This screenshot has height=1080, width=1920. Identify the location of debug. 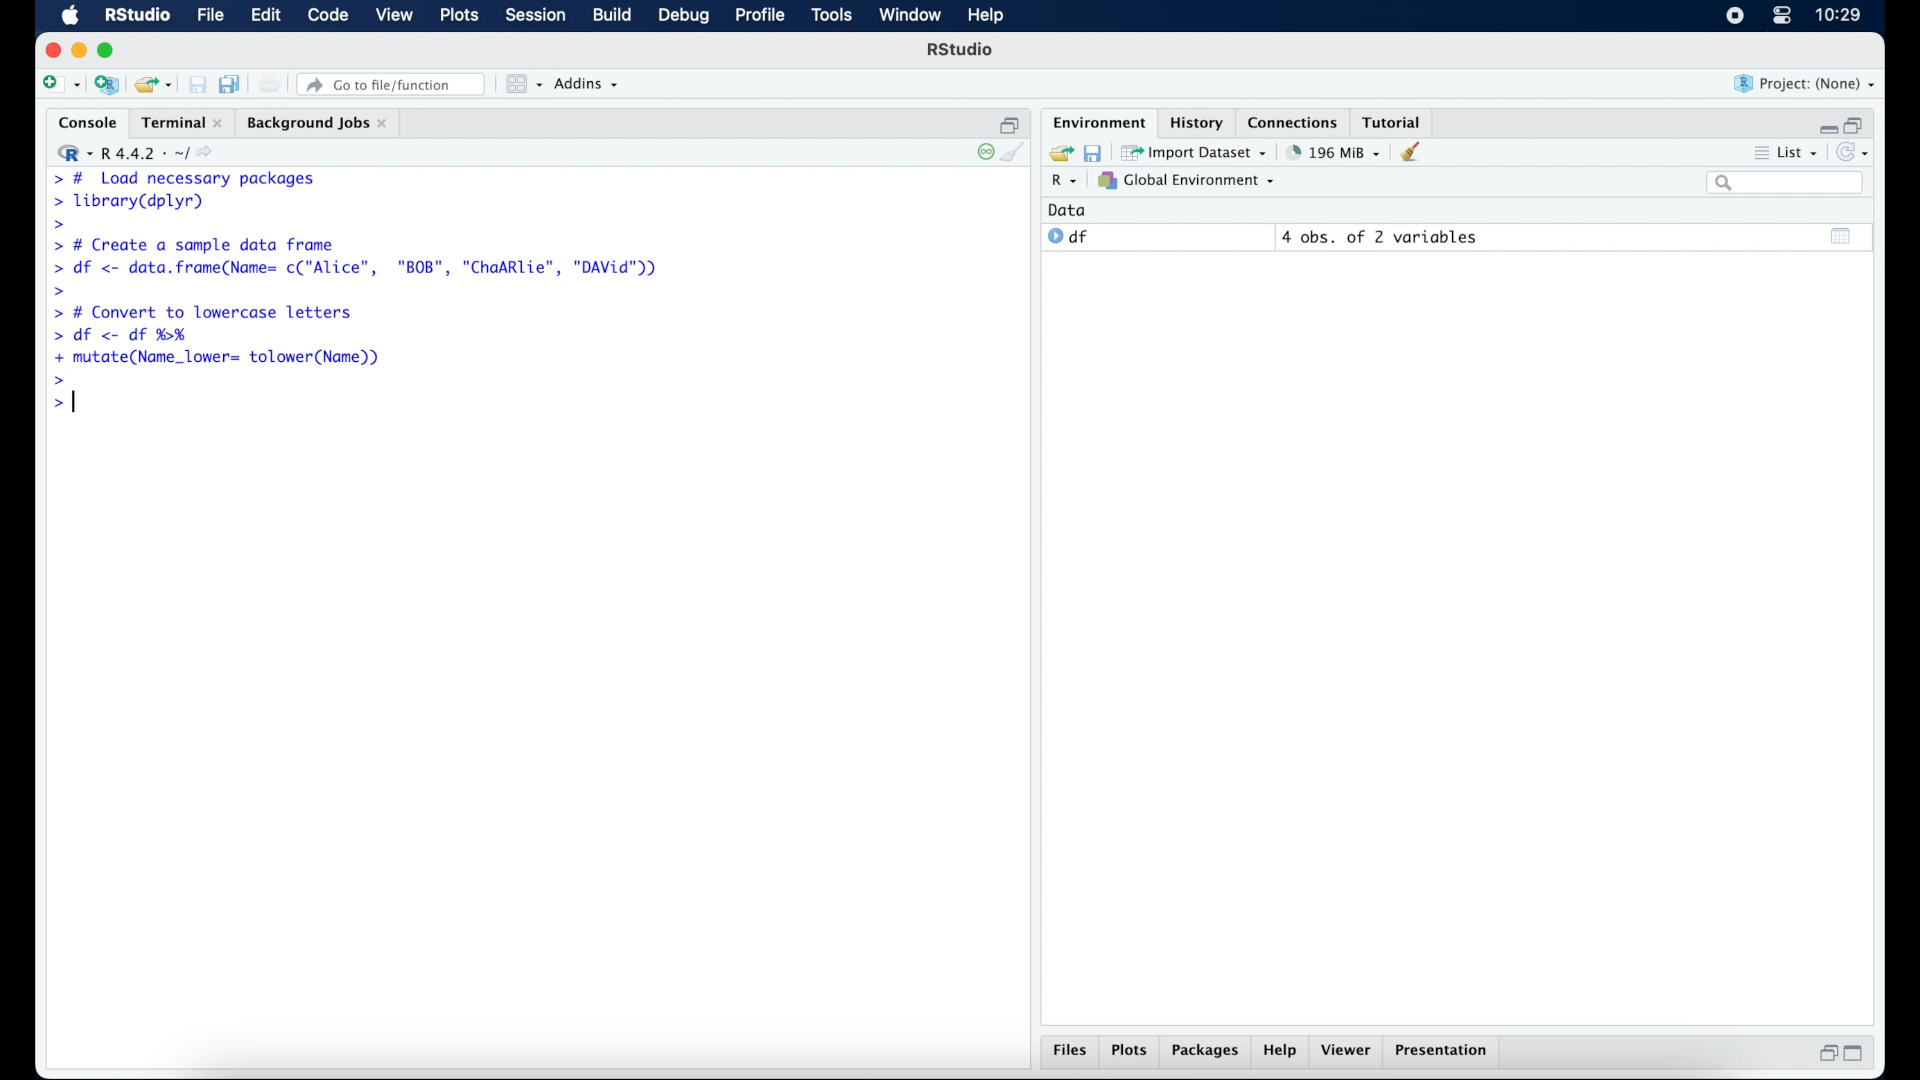
(684, 17).